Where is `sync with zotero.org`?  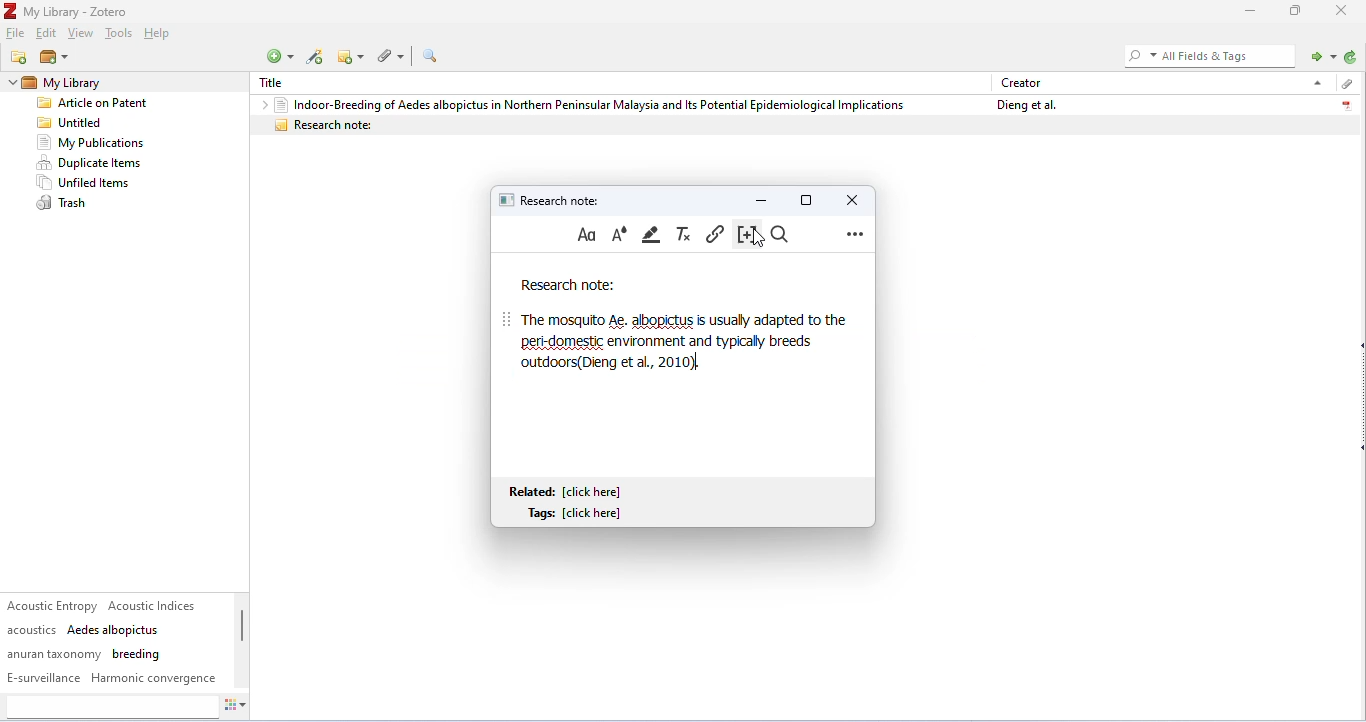
sync with zotero.org is located at coordinates (1351, 57).